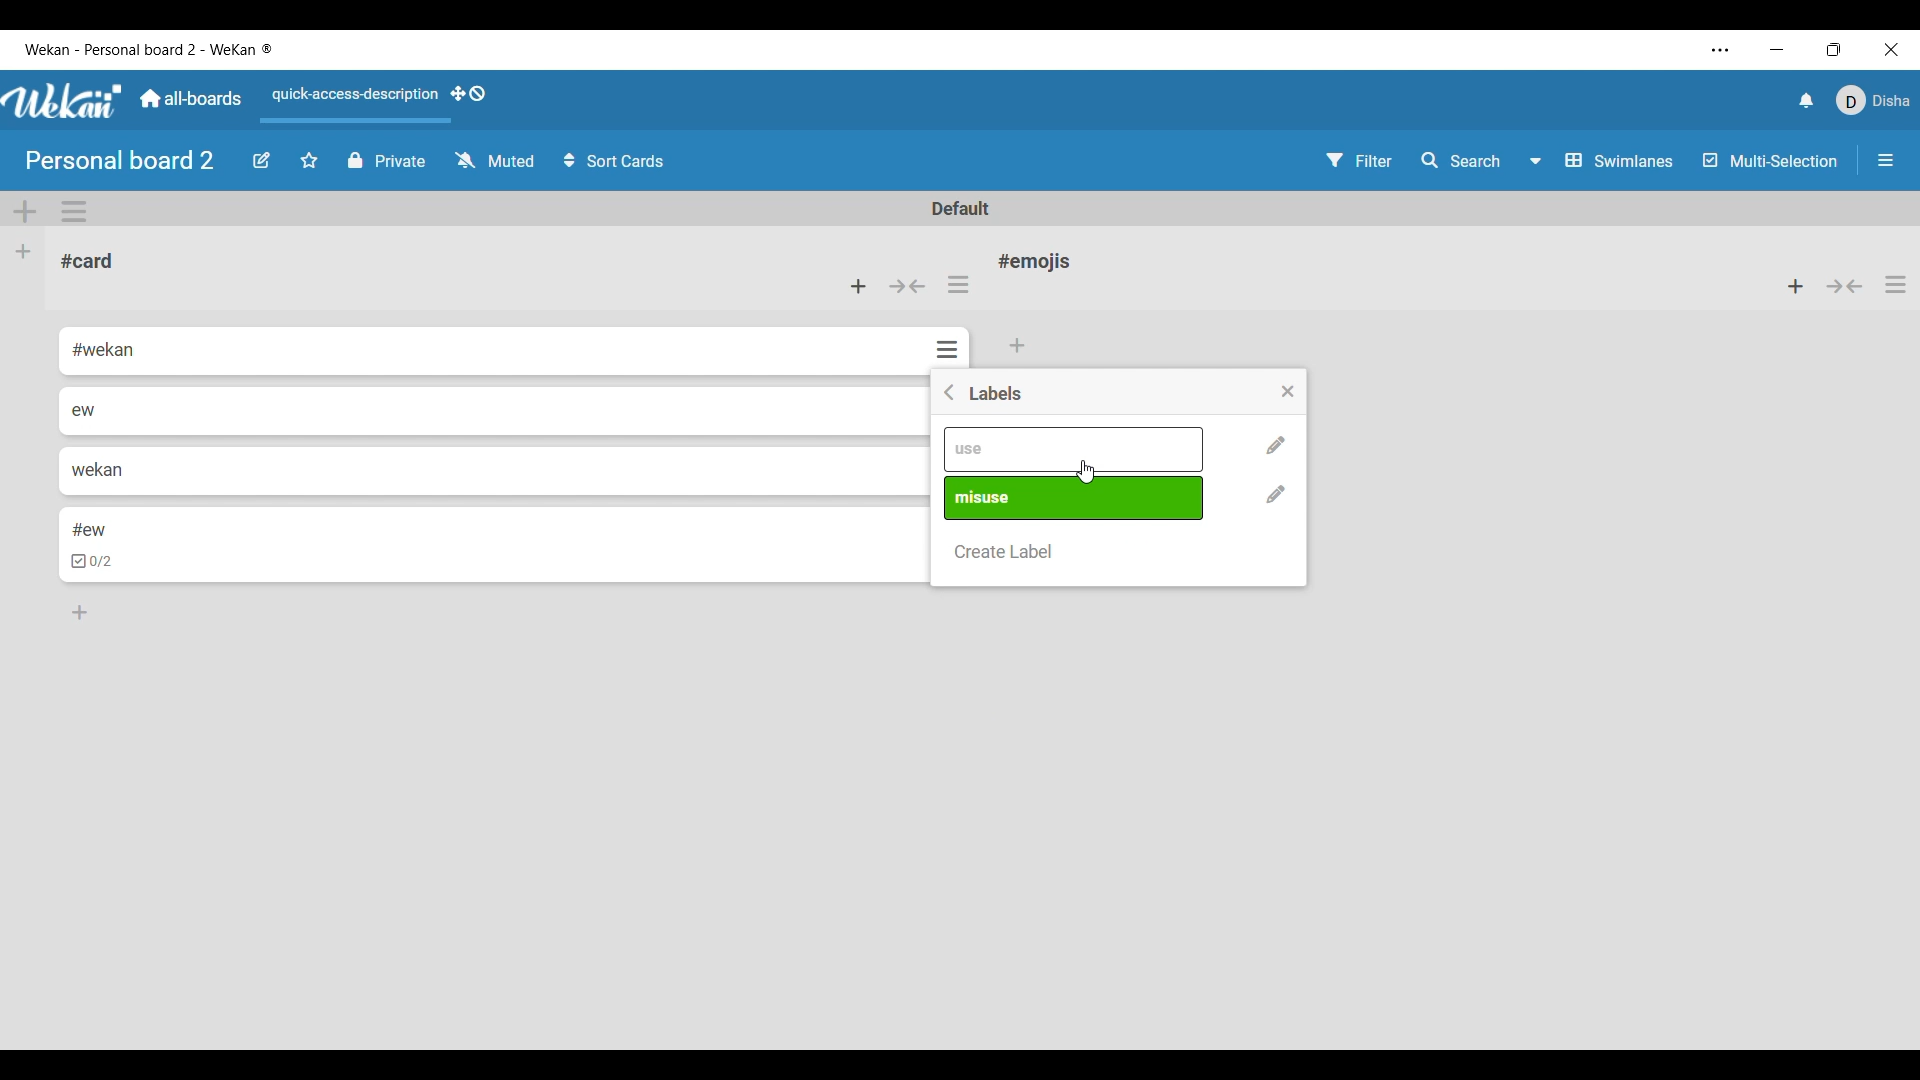  What do you see at coordinates (96, 469) in the screenshot?
I see `wekan` at bounding box center [96, 469].